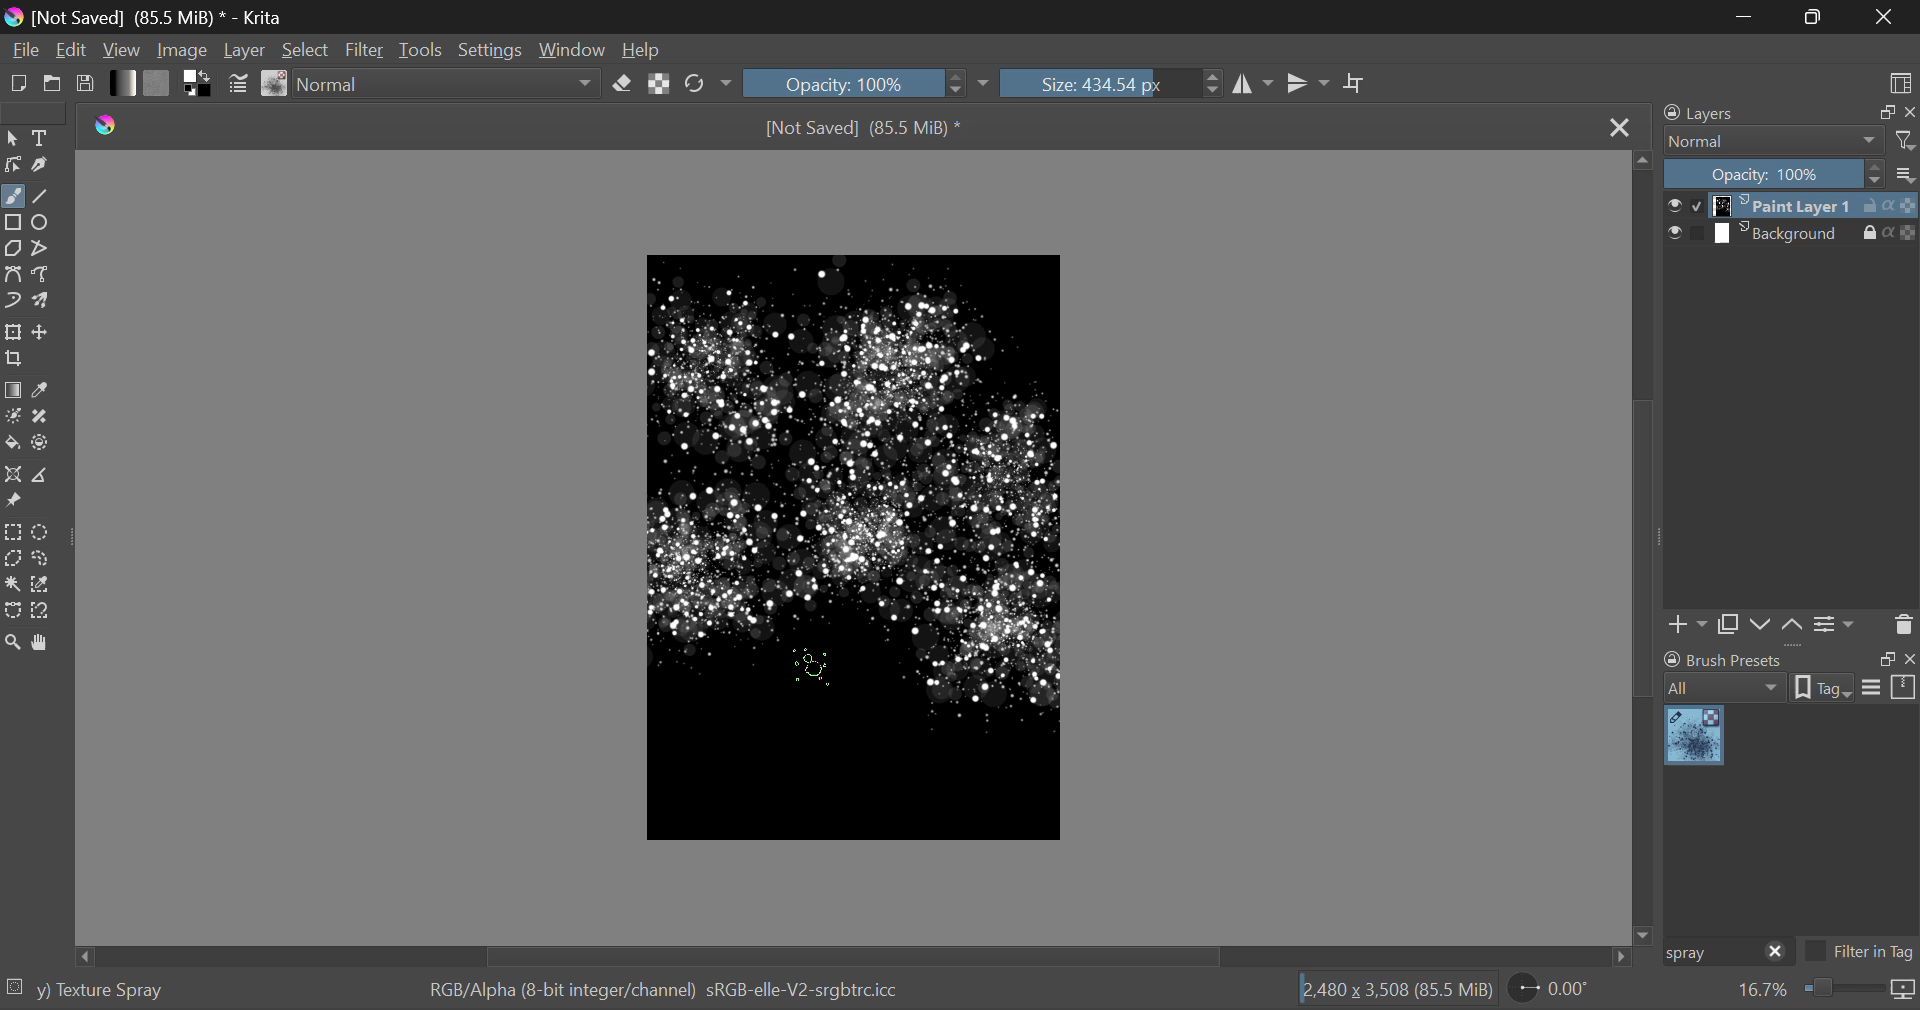 The height and width of the screenshot is (1010, 1920). Describe the element at coordinates (1250, 84) in the screenshot. I see `Vertical Mirror Flip` at that location.